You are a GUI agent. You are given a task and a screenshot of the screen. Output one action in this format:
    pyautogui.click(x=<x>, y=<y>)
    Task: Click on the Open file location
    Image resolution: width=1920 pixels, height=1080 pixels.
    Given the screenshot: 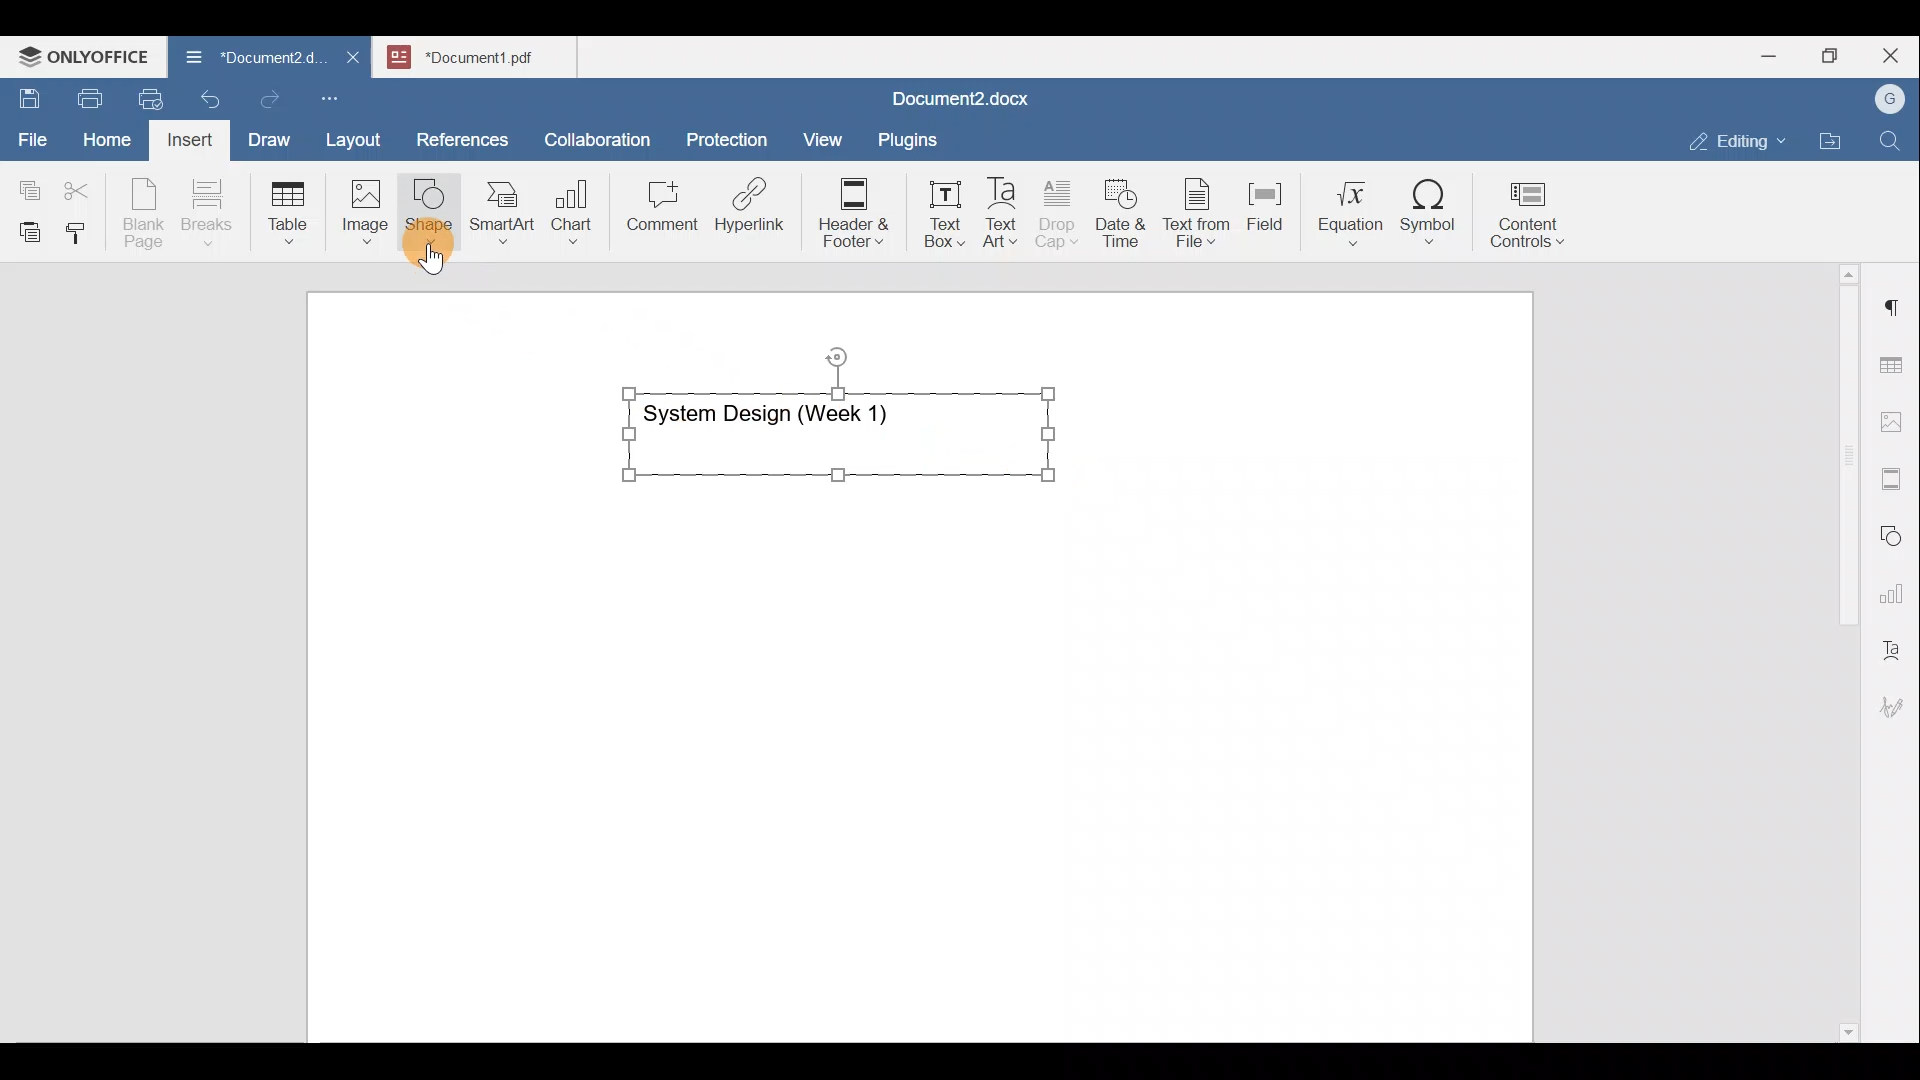 What is the action you would take?
    pyautogui.click(x=1835, y=143)
    